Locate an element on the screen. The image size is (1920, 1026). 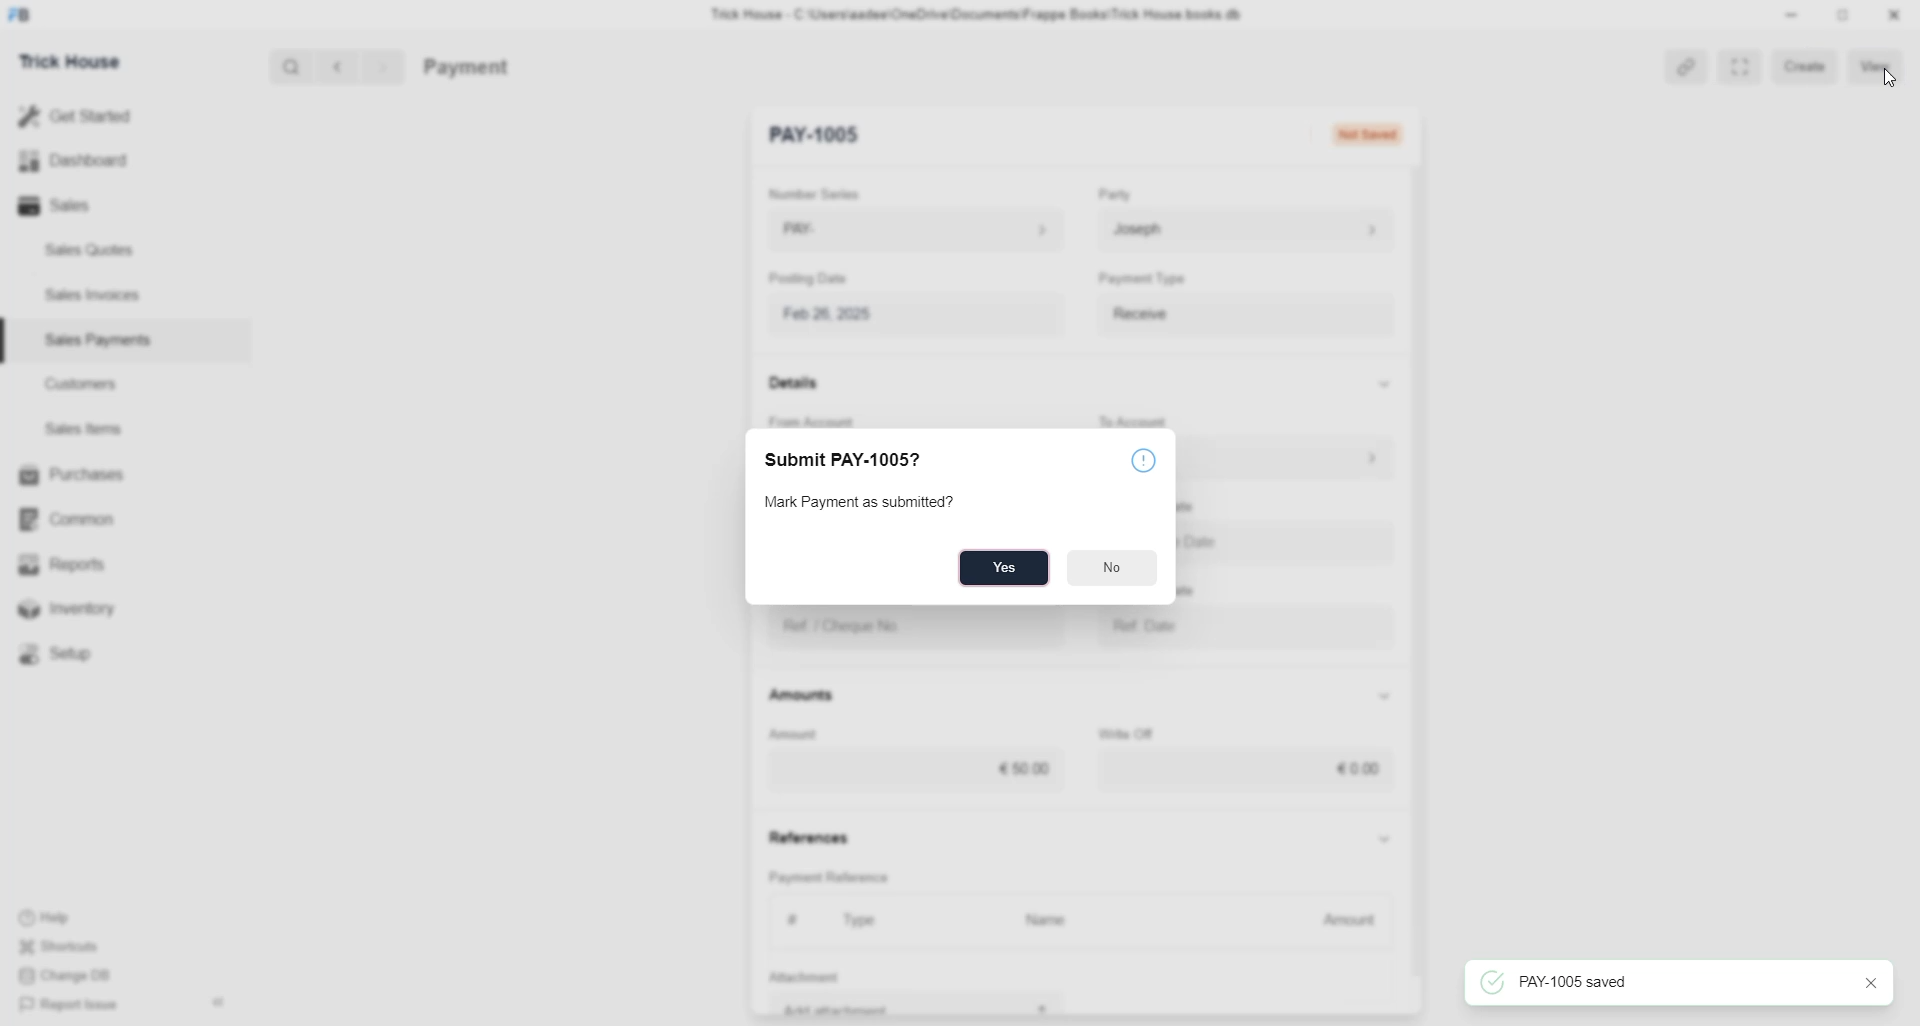
No is located at coordinates (1112, 569).